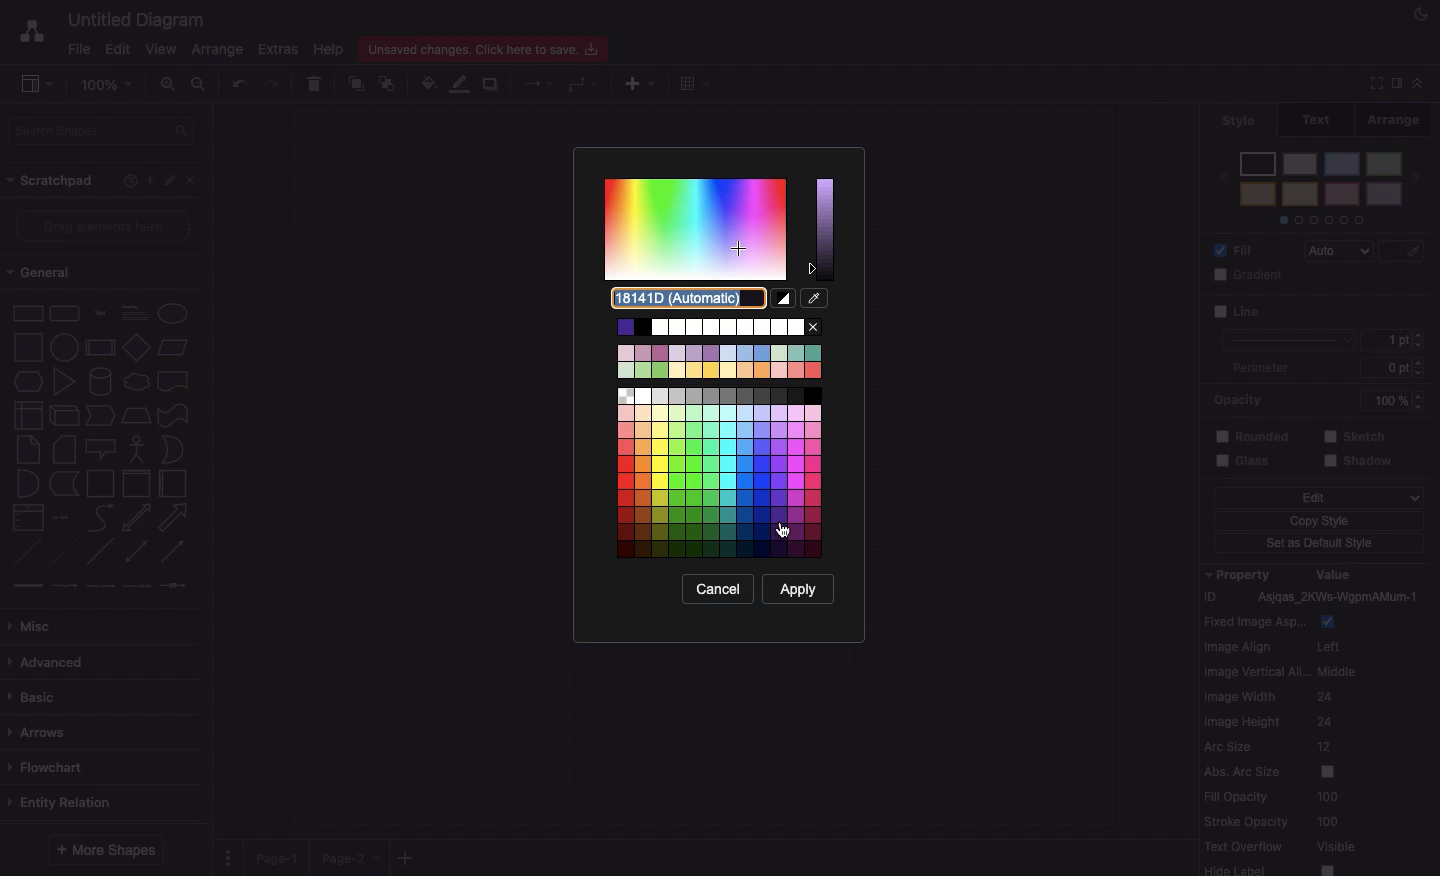 The height and width of the screenshot is (876, 1440). What do you see at coordinates (717, 229) in the screenshot?
I see `Palette ` at bounding box center [717, 229].